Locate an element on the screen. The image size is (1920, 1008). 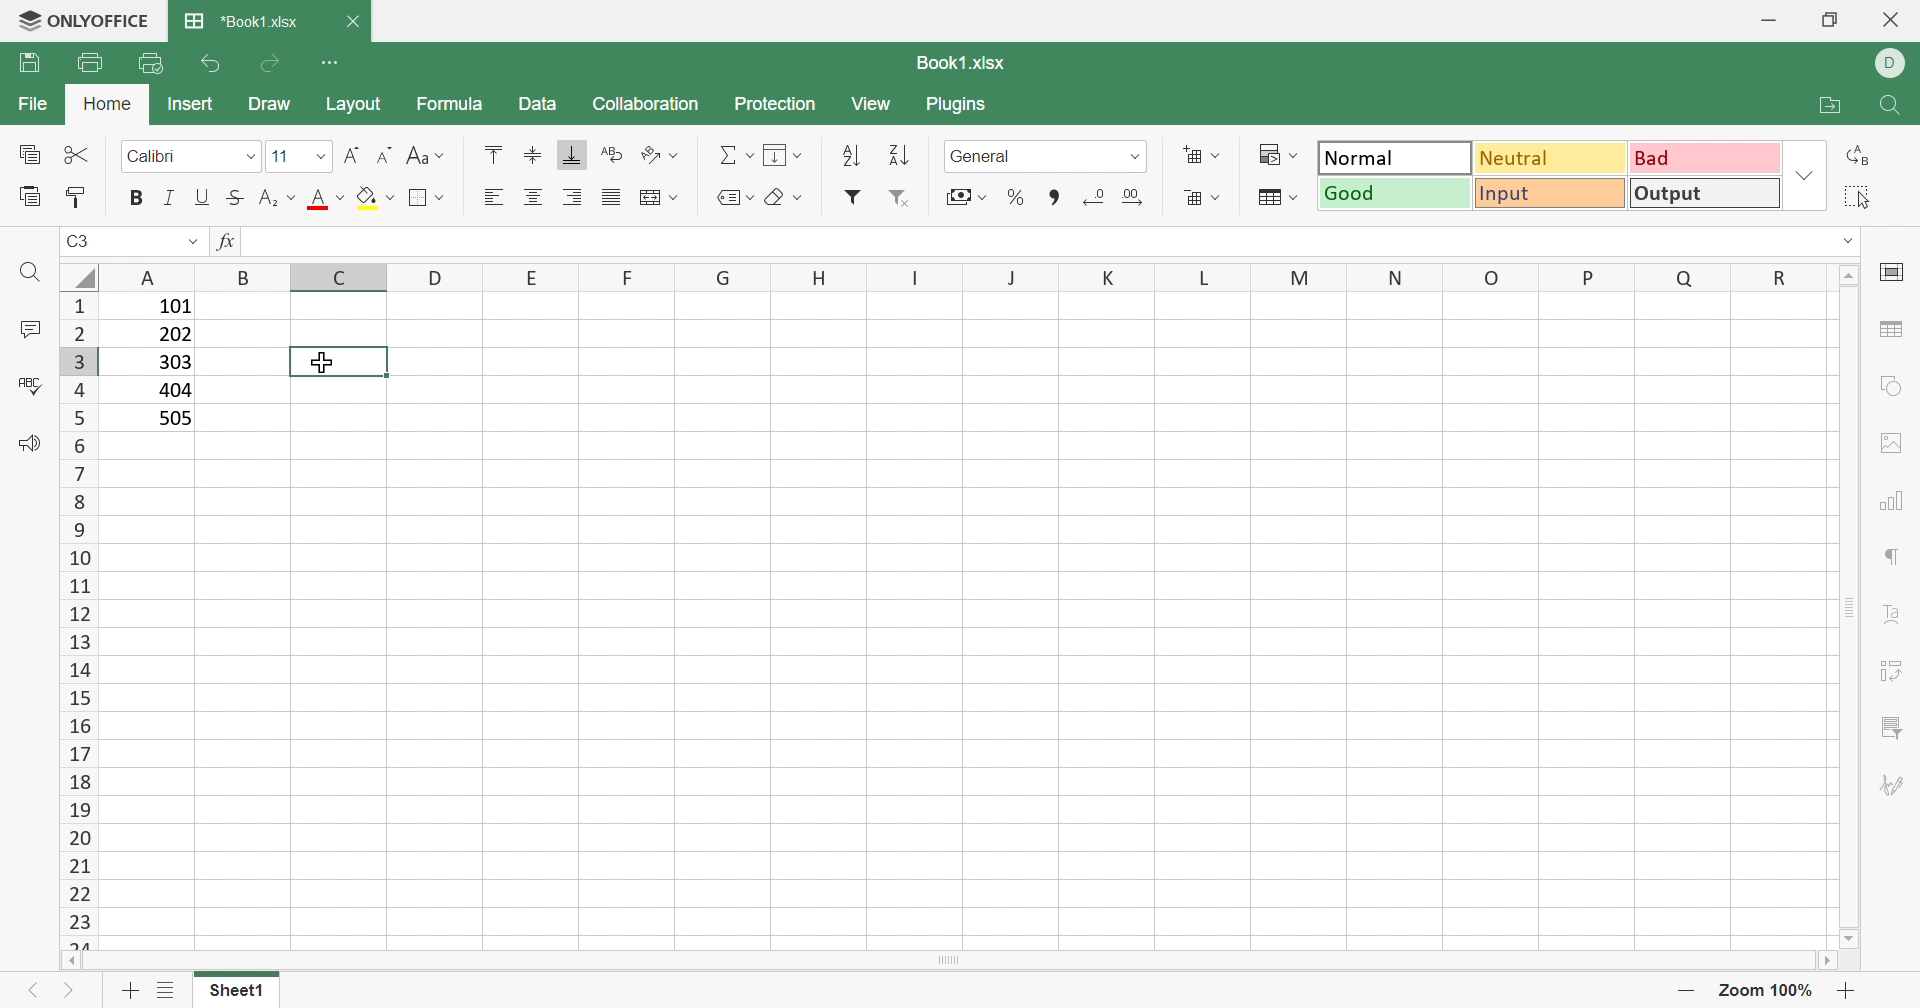
Scroll Bar is located at coordinates (955, 968).